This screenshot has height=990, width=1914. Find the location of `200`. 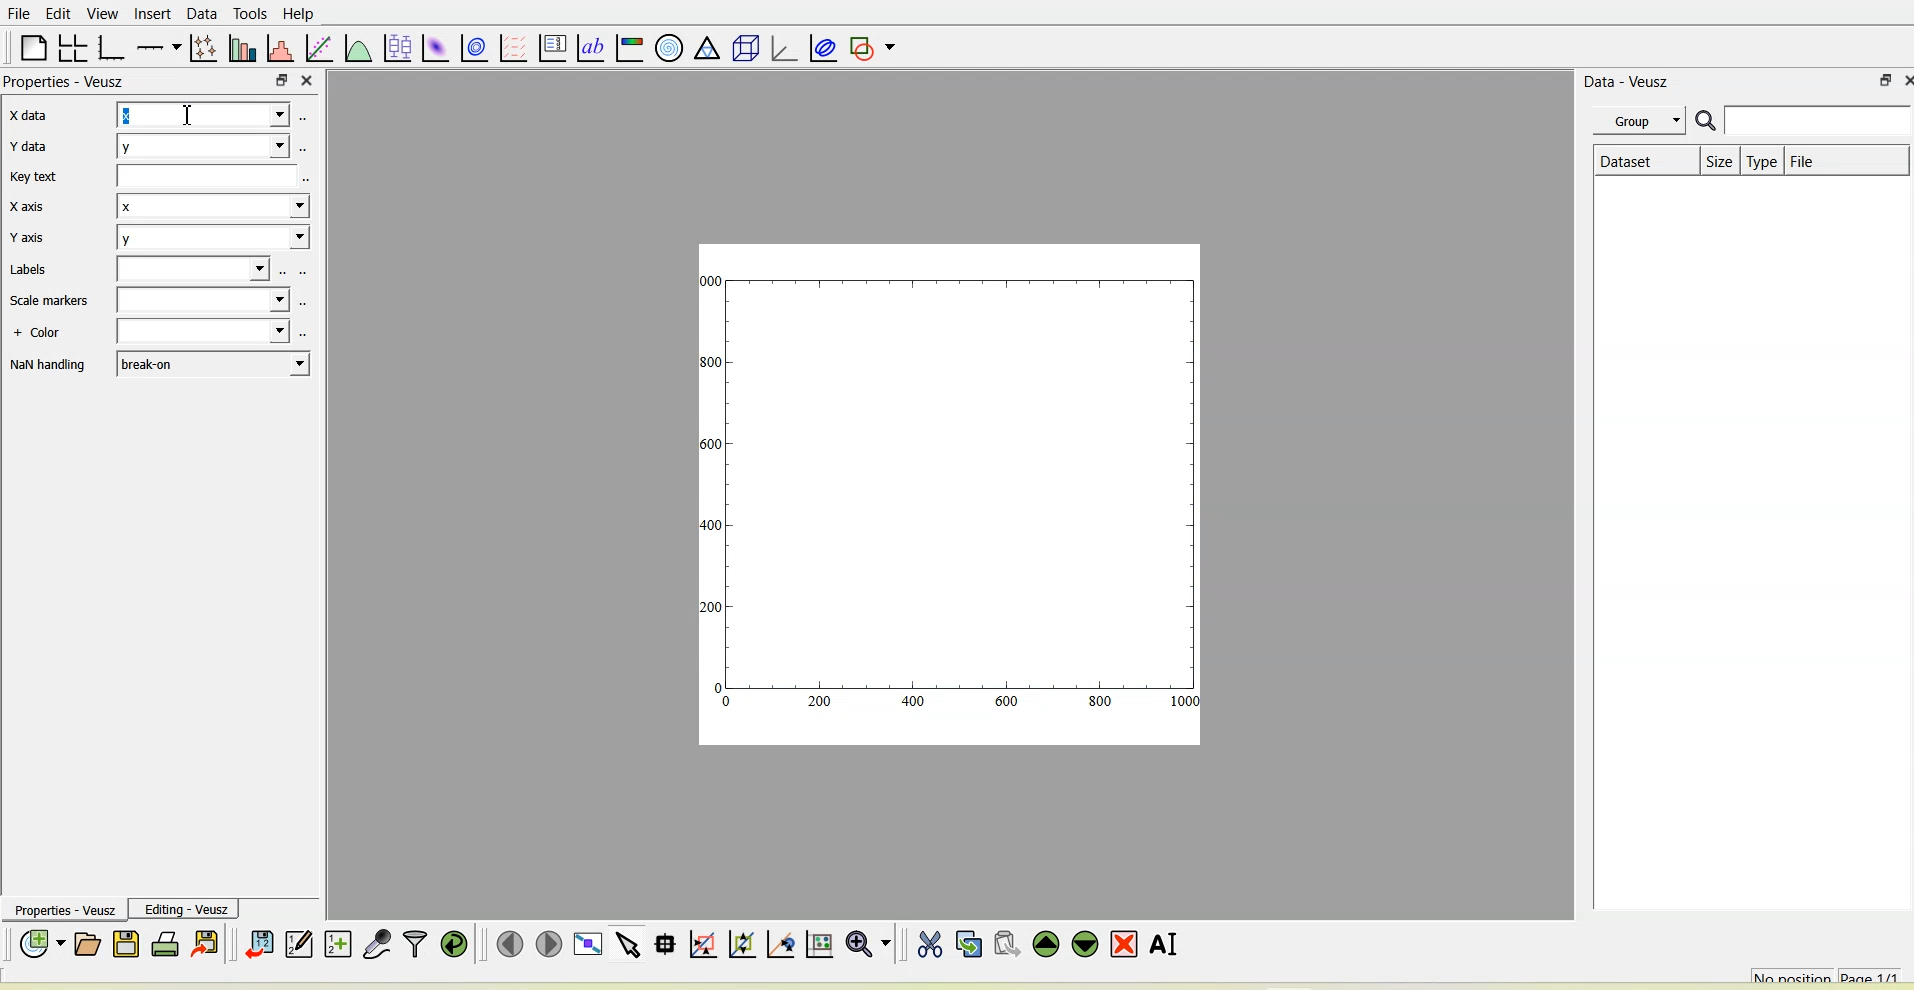

200 is located at coordinates (819, 703).